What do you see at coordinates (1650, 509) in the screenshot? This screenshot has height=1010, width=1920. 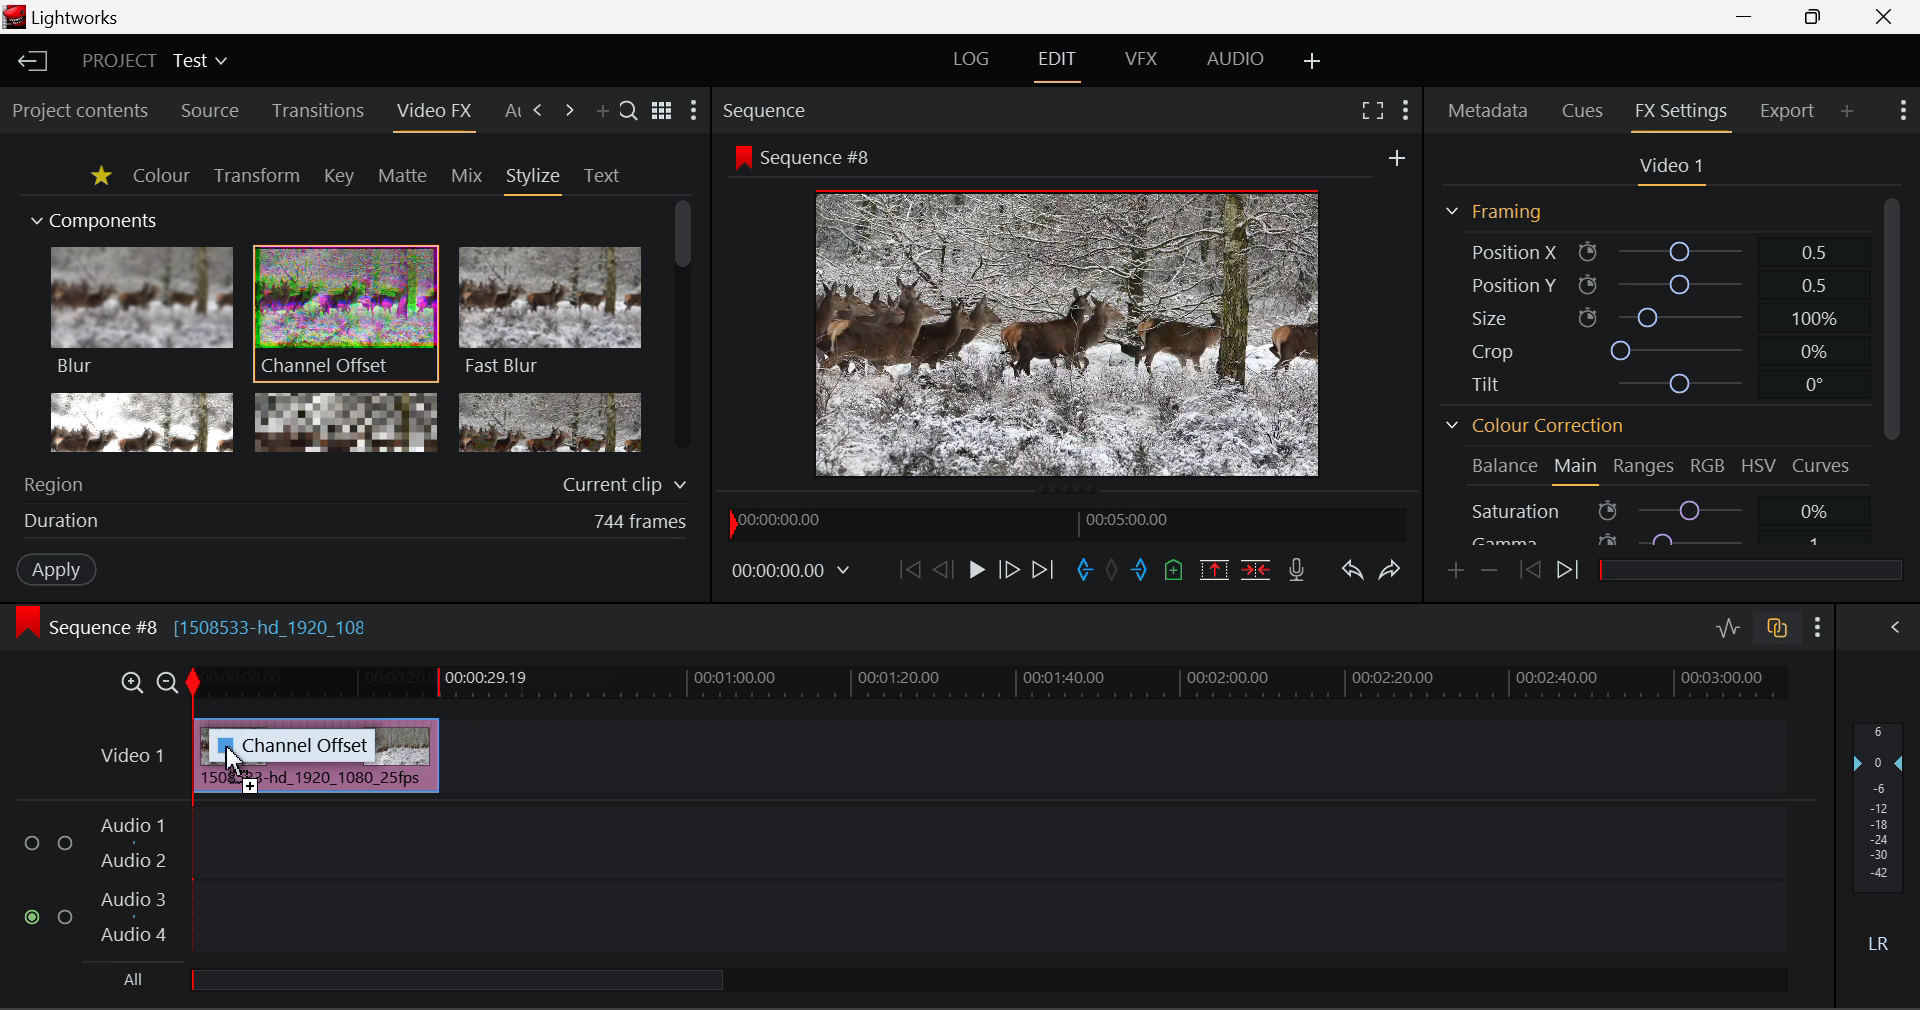 I see `Saturation` at bounding box center [1650, 509].